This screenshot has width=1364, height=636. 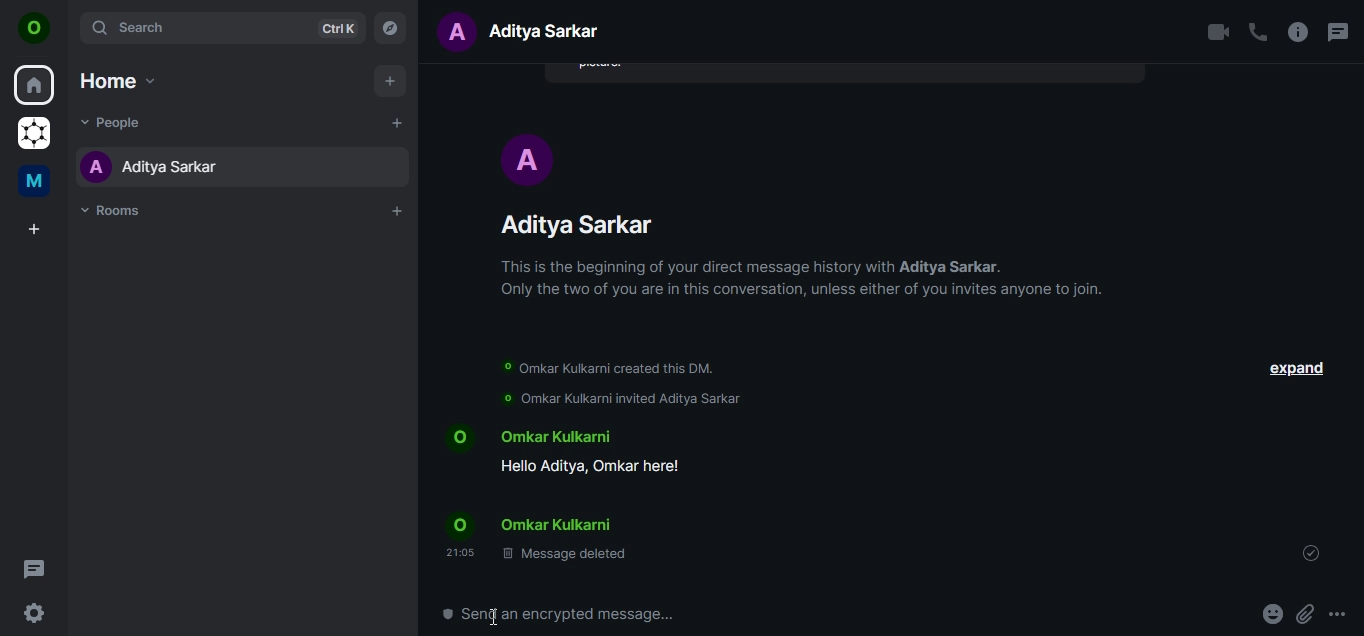 I want to click on home, so click(x=35, y=83).